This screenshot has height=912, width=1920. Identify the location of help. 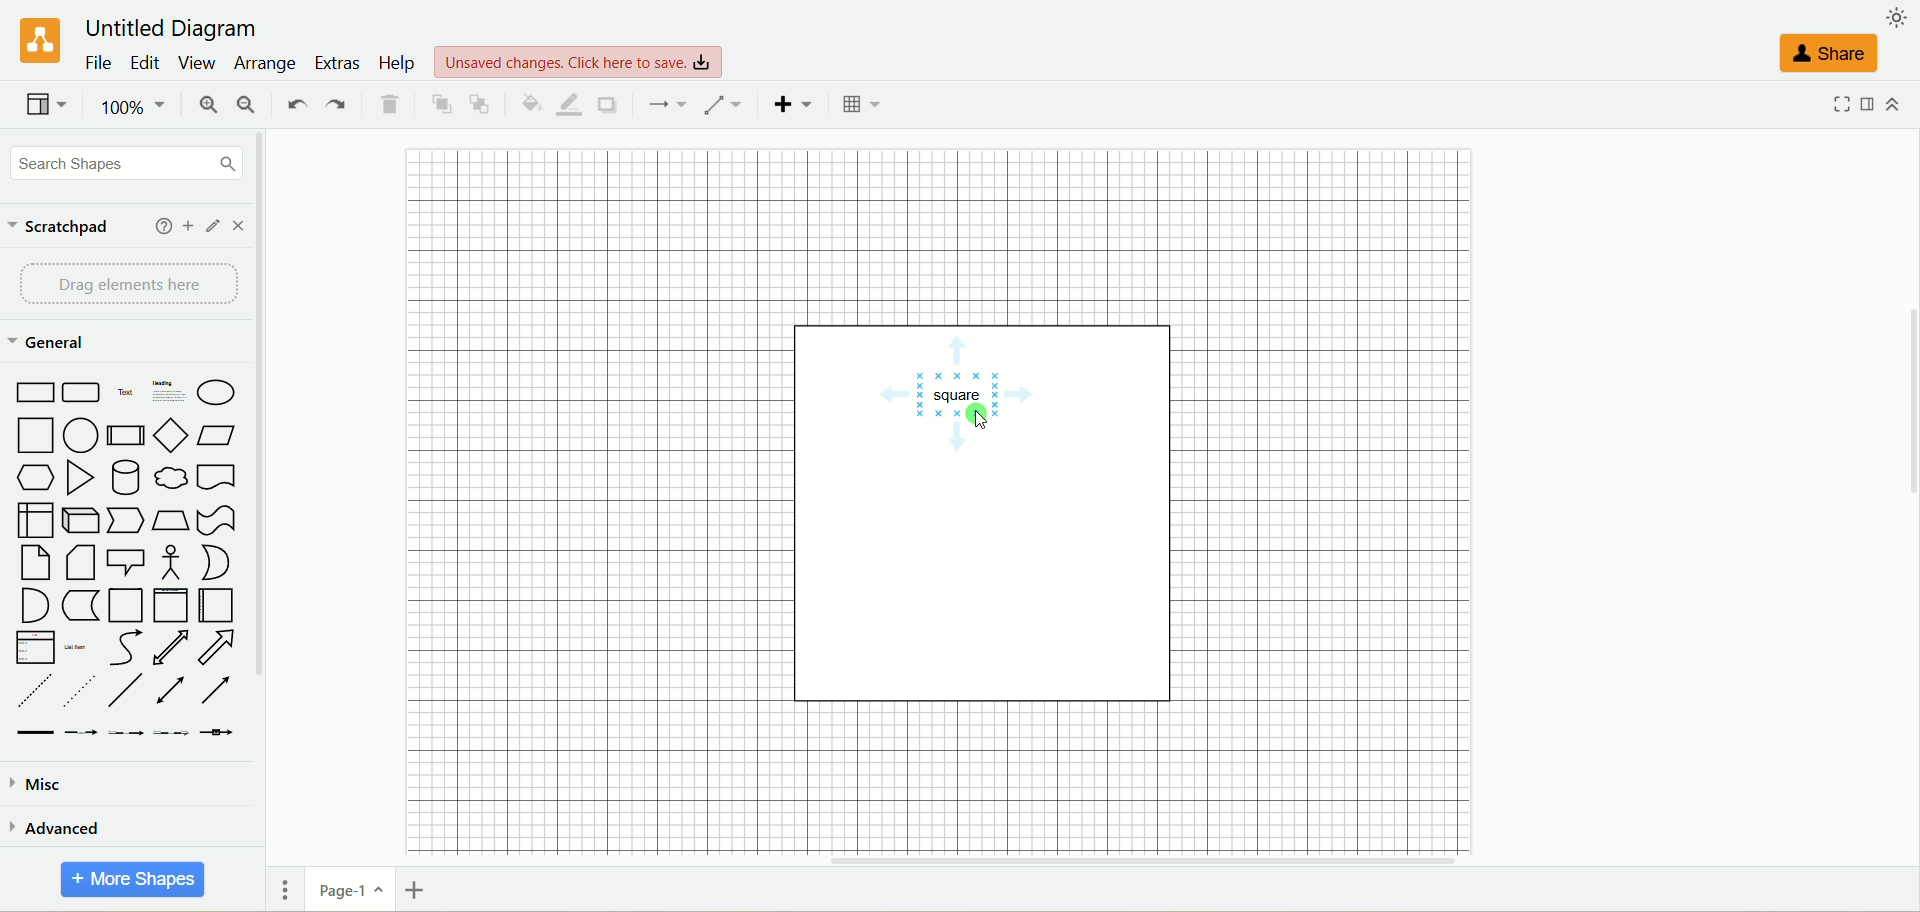
(394, 63).